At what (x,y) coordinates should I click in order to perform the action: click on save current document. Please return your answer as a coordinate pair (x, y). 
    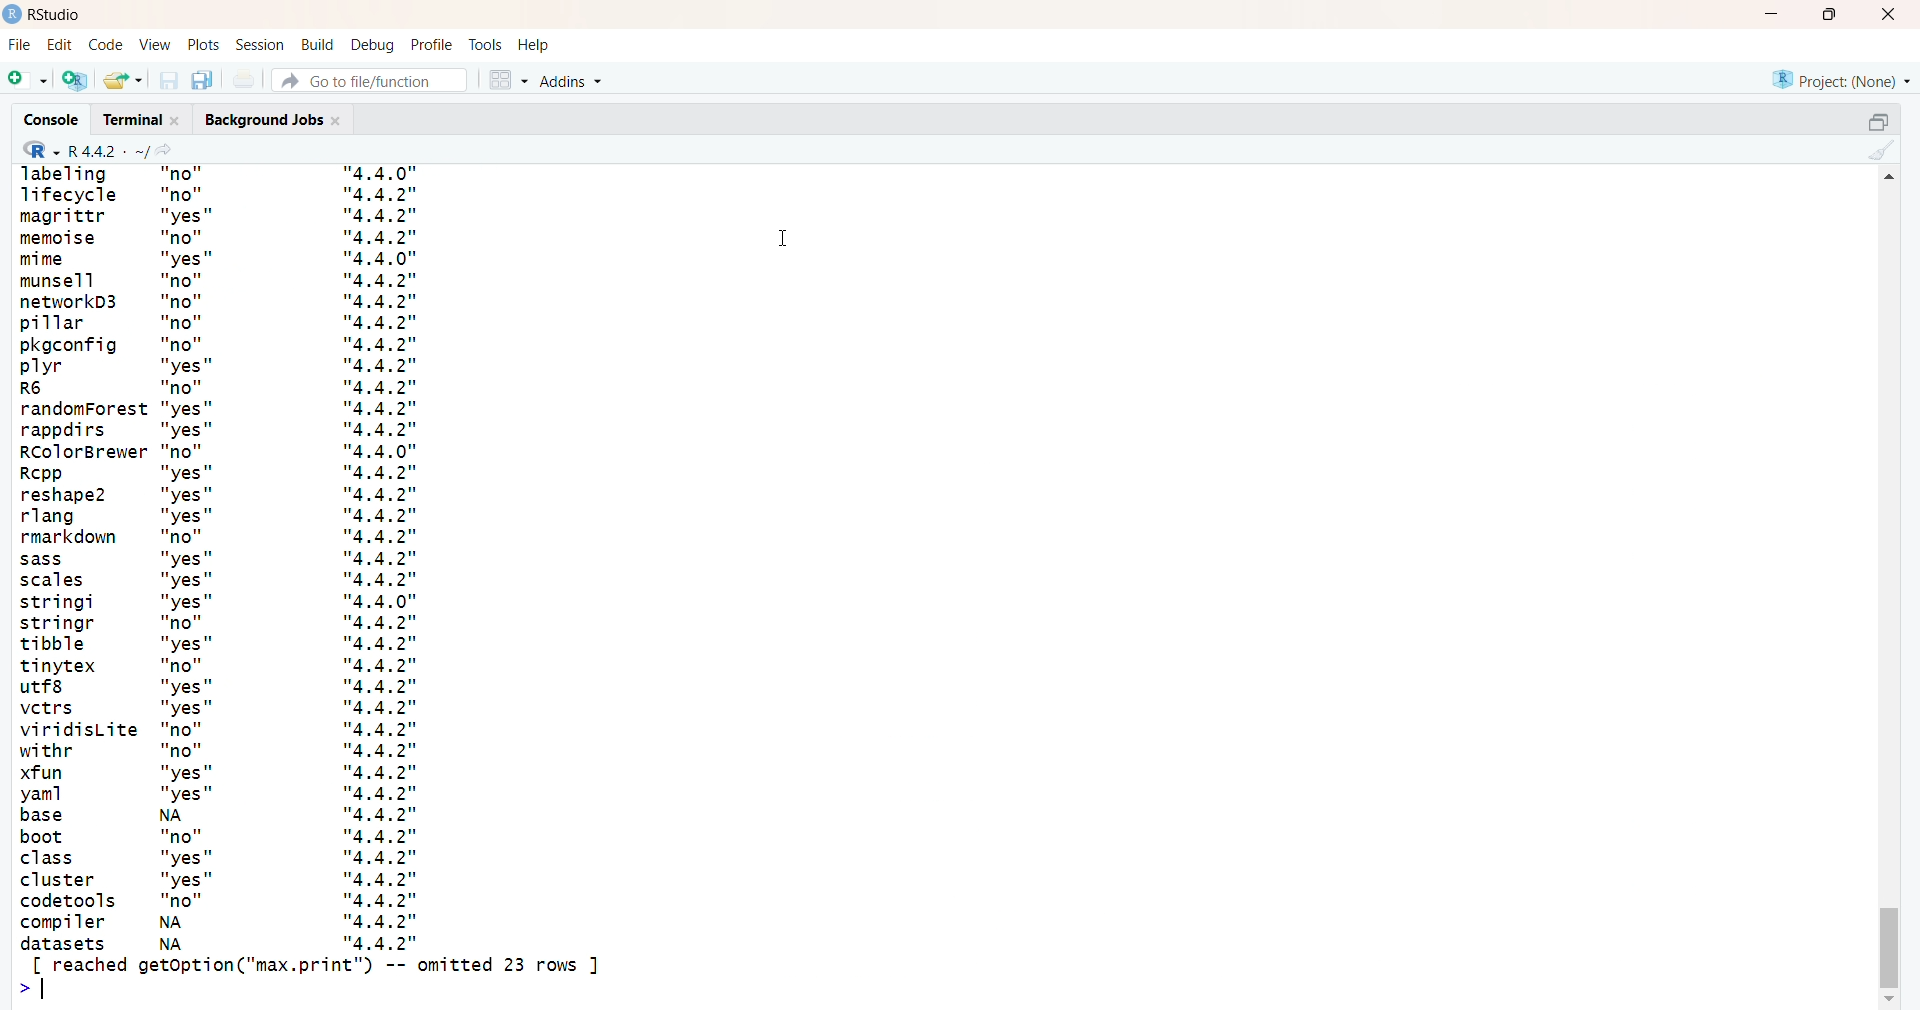
    Looking at the image, I should click on (169, 83).